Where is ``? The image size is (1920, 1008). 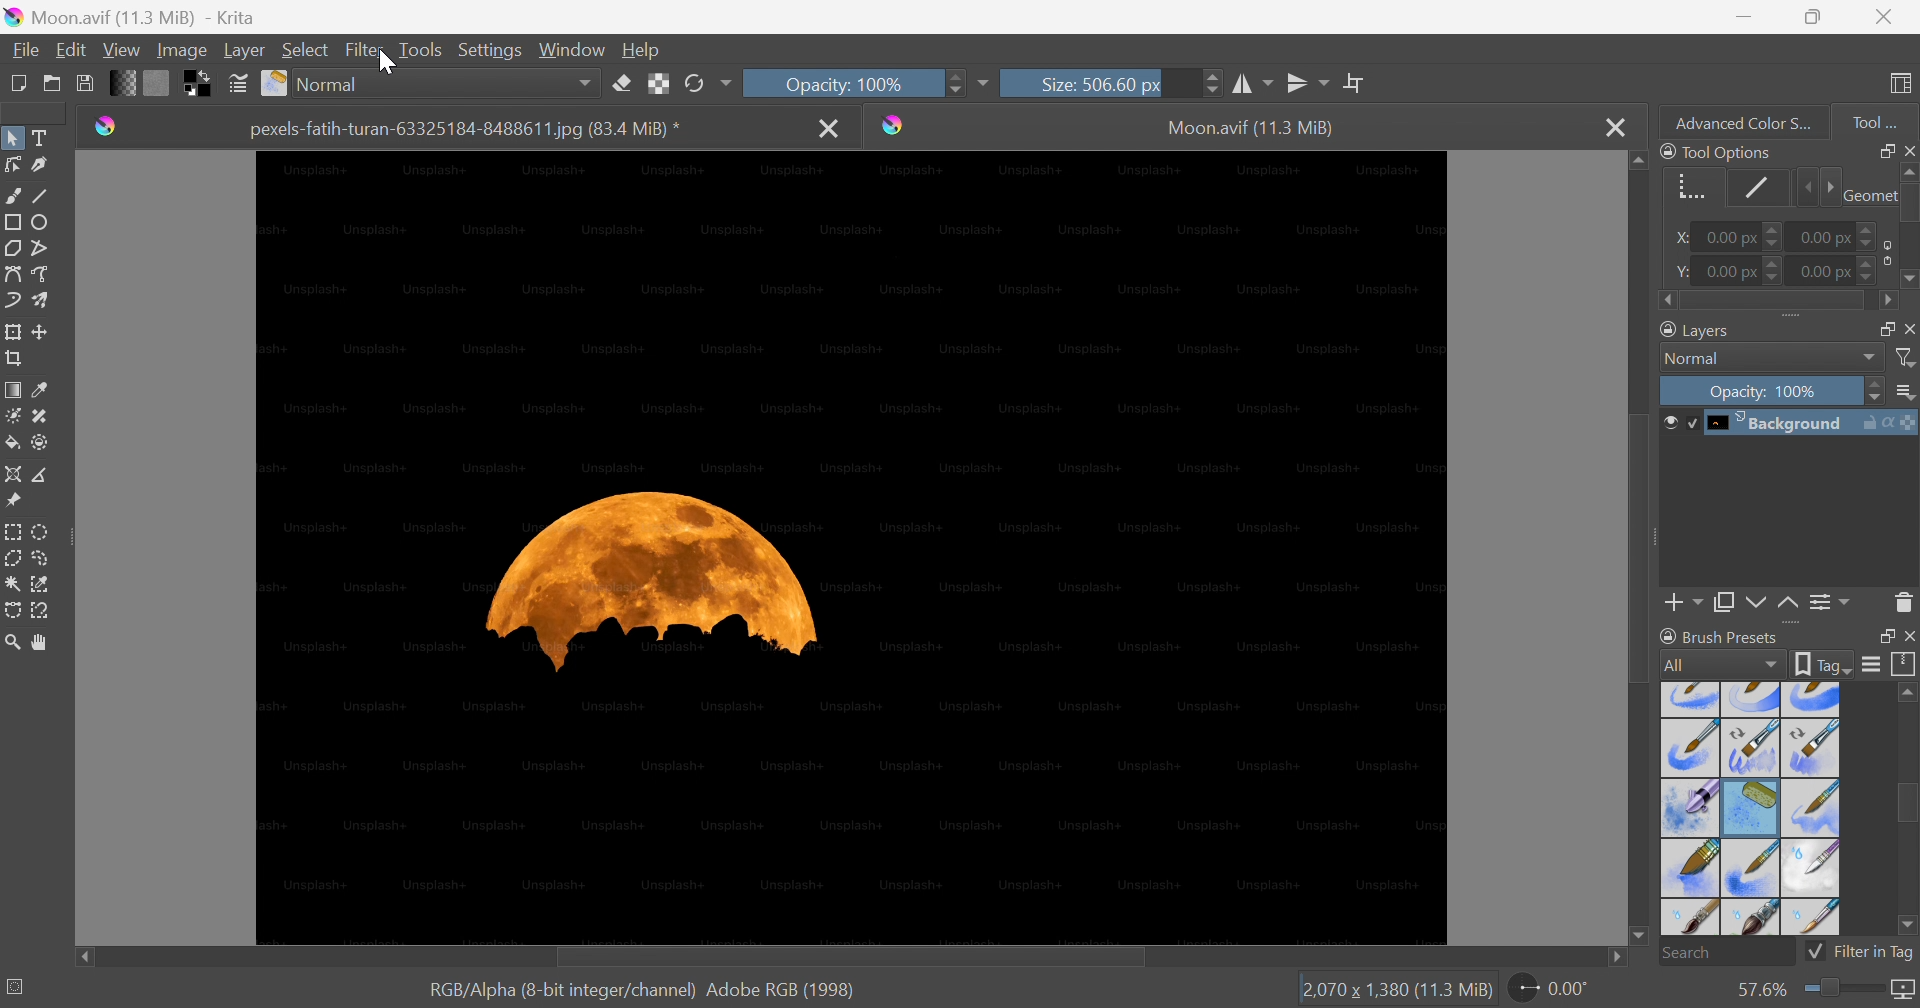
 is located at coordinates (1715, 153).